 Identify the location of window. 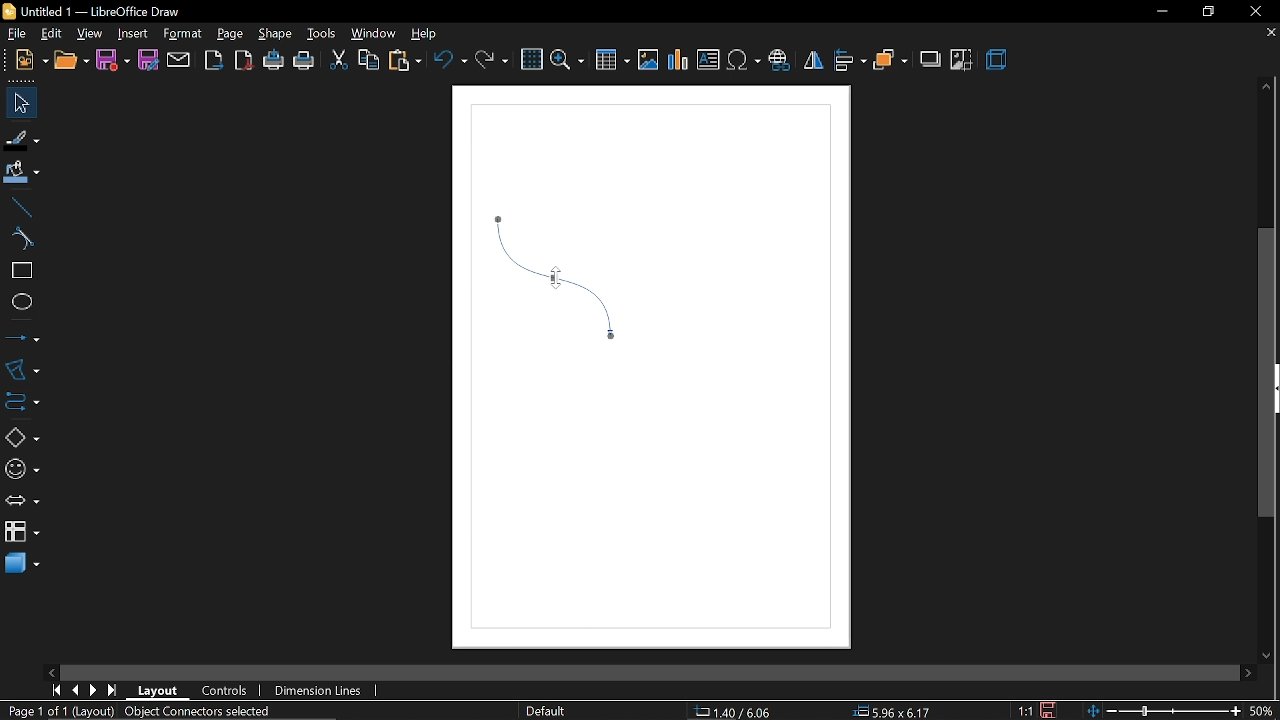
(371, 34).